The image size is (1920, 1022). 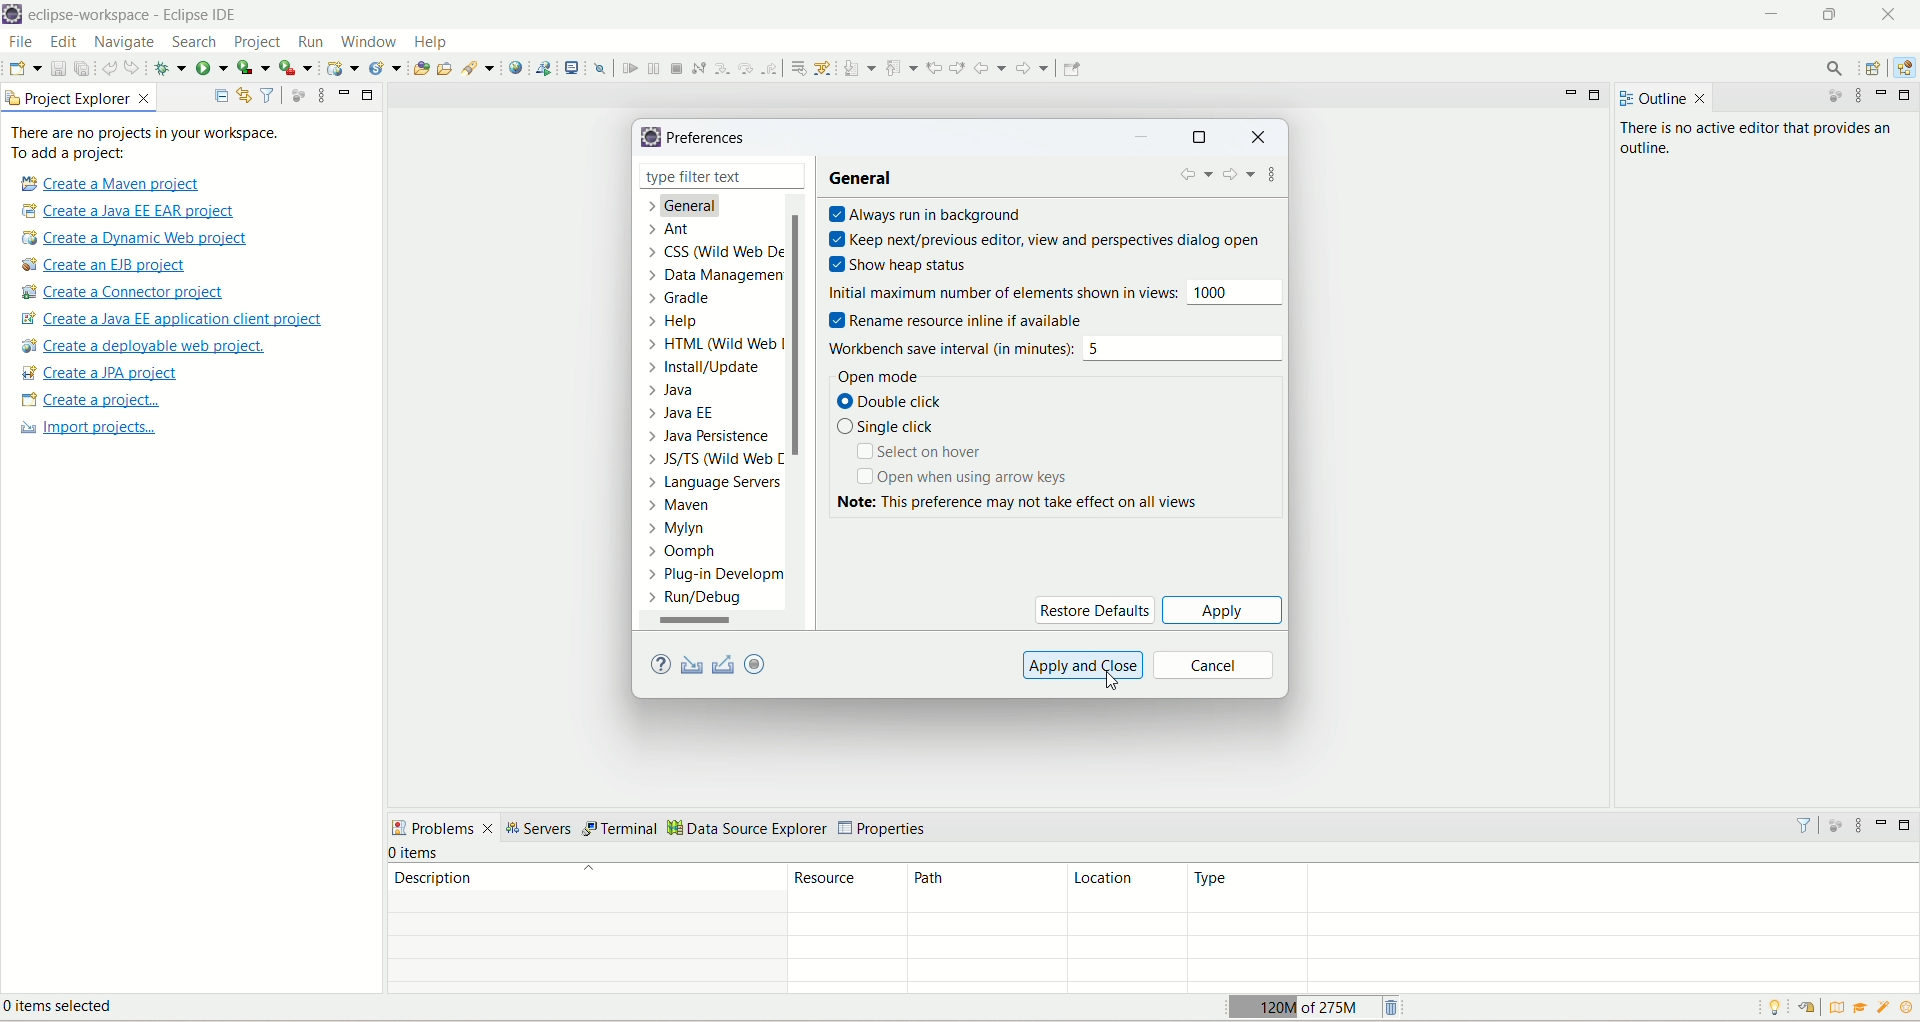 I want to click on tutorials, so click(x=1863, y=1008).